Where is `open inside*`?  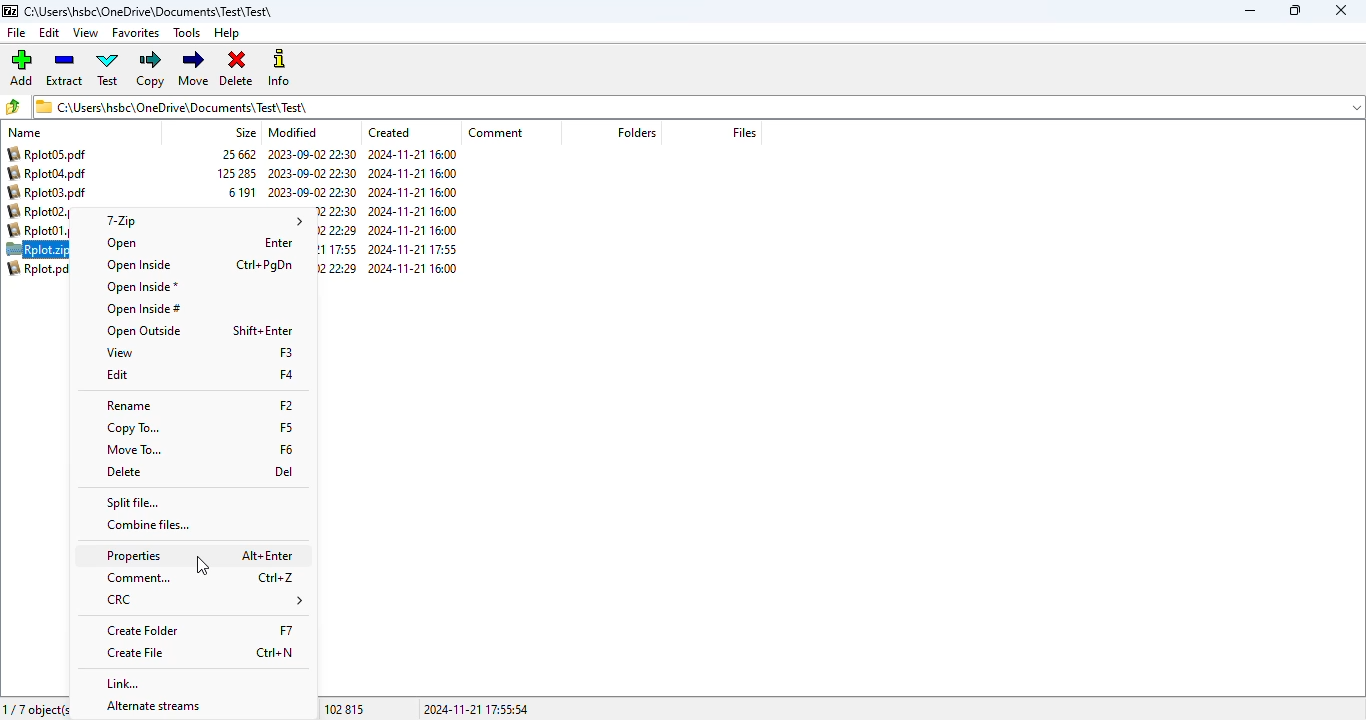
open inside* is located at coordinates (141, 286).